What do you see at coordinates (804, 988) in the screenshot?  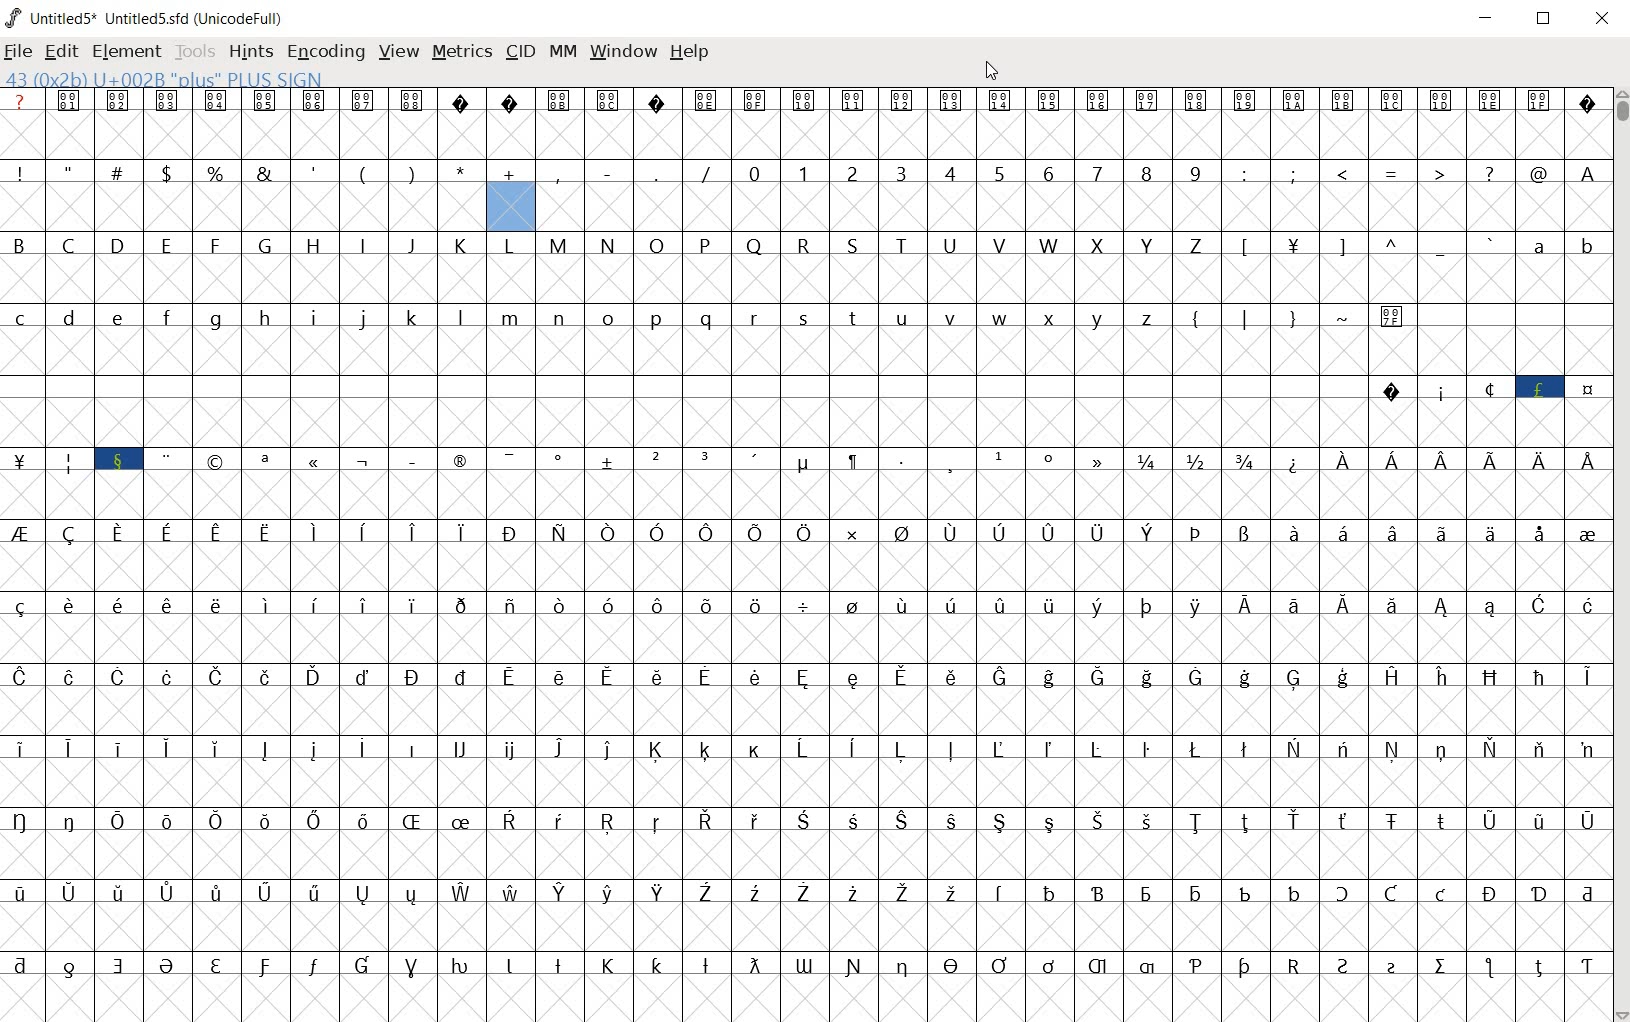 I see `special characters` at bounding box center [804, 988].